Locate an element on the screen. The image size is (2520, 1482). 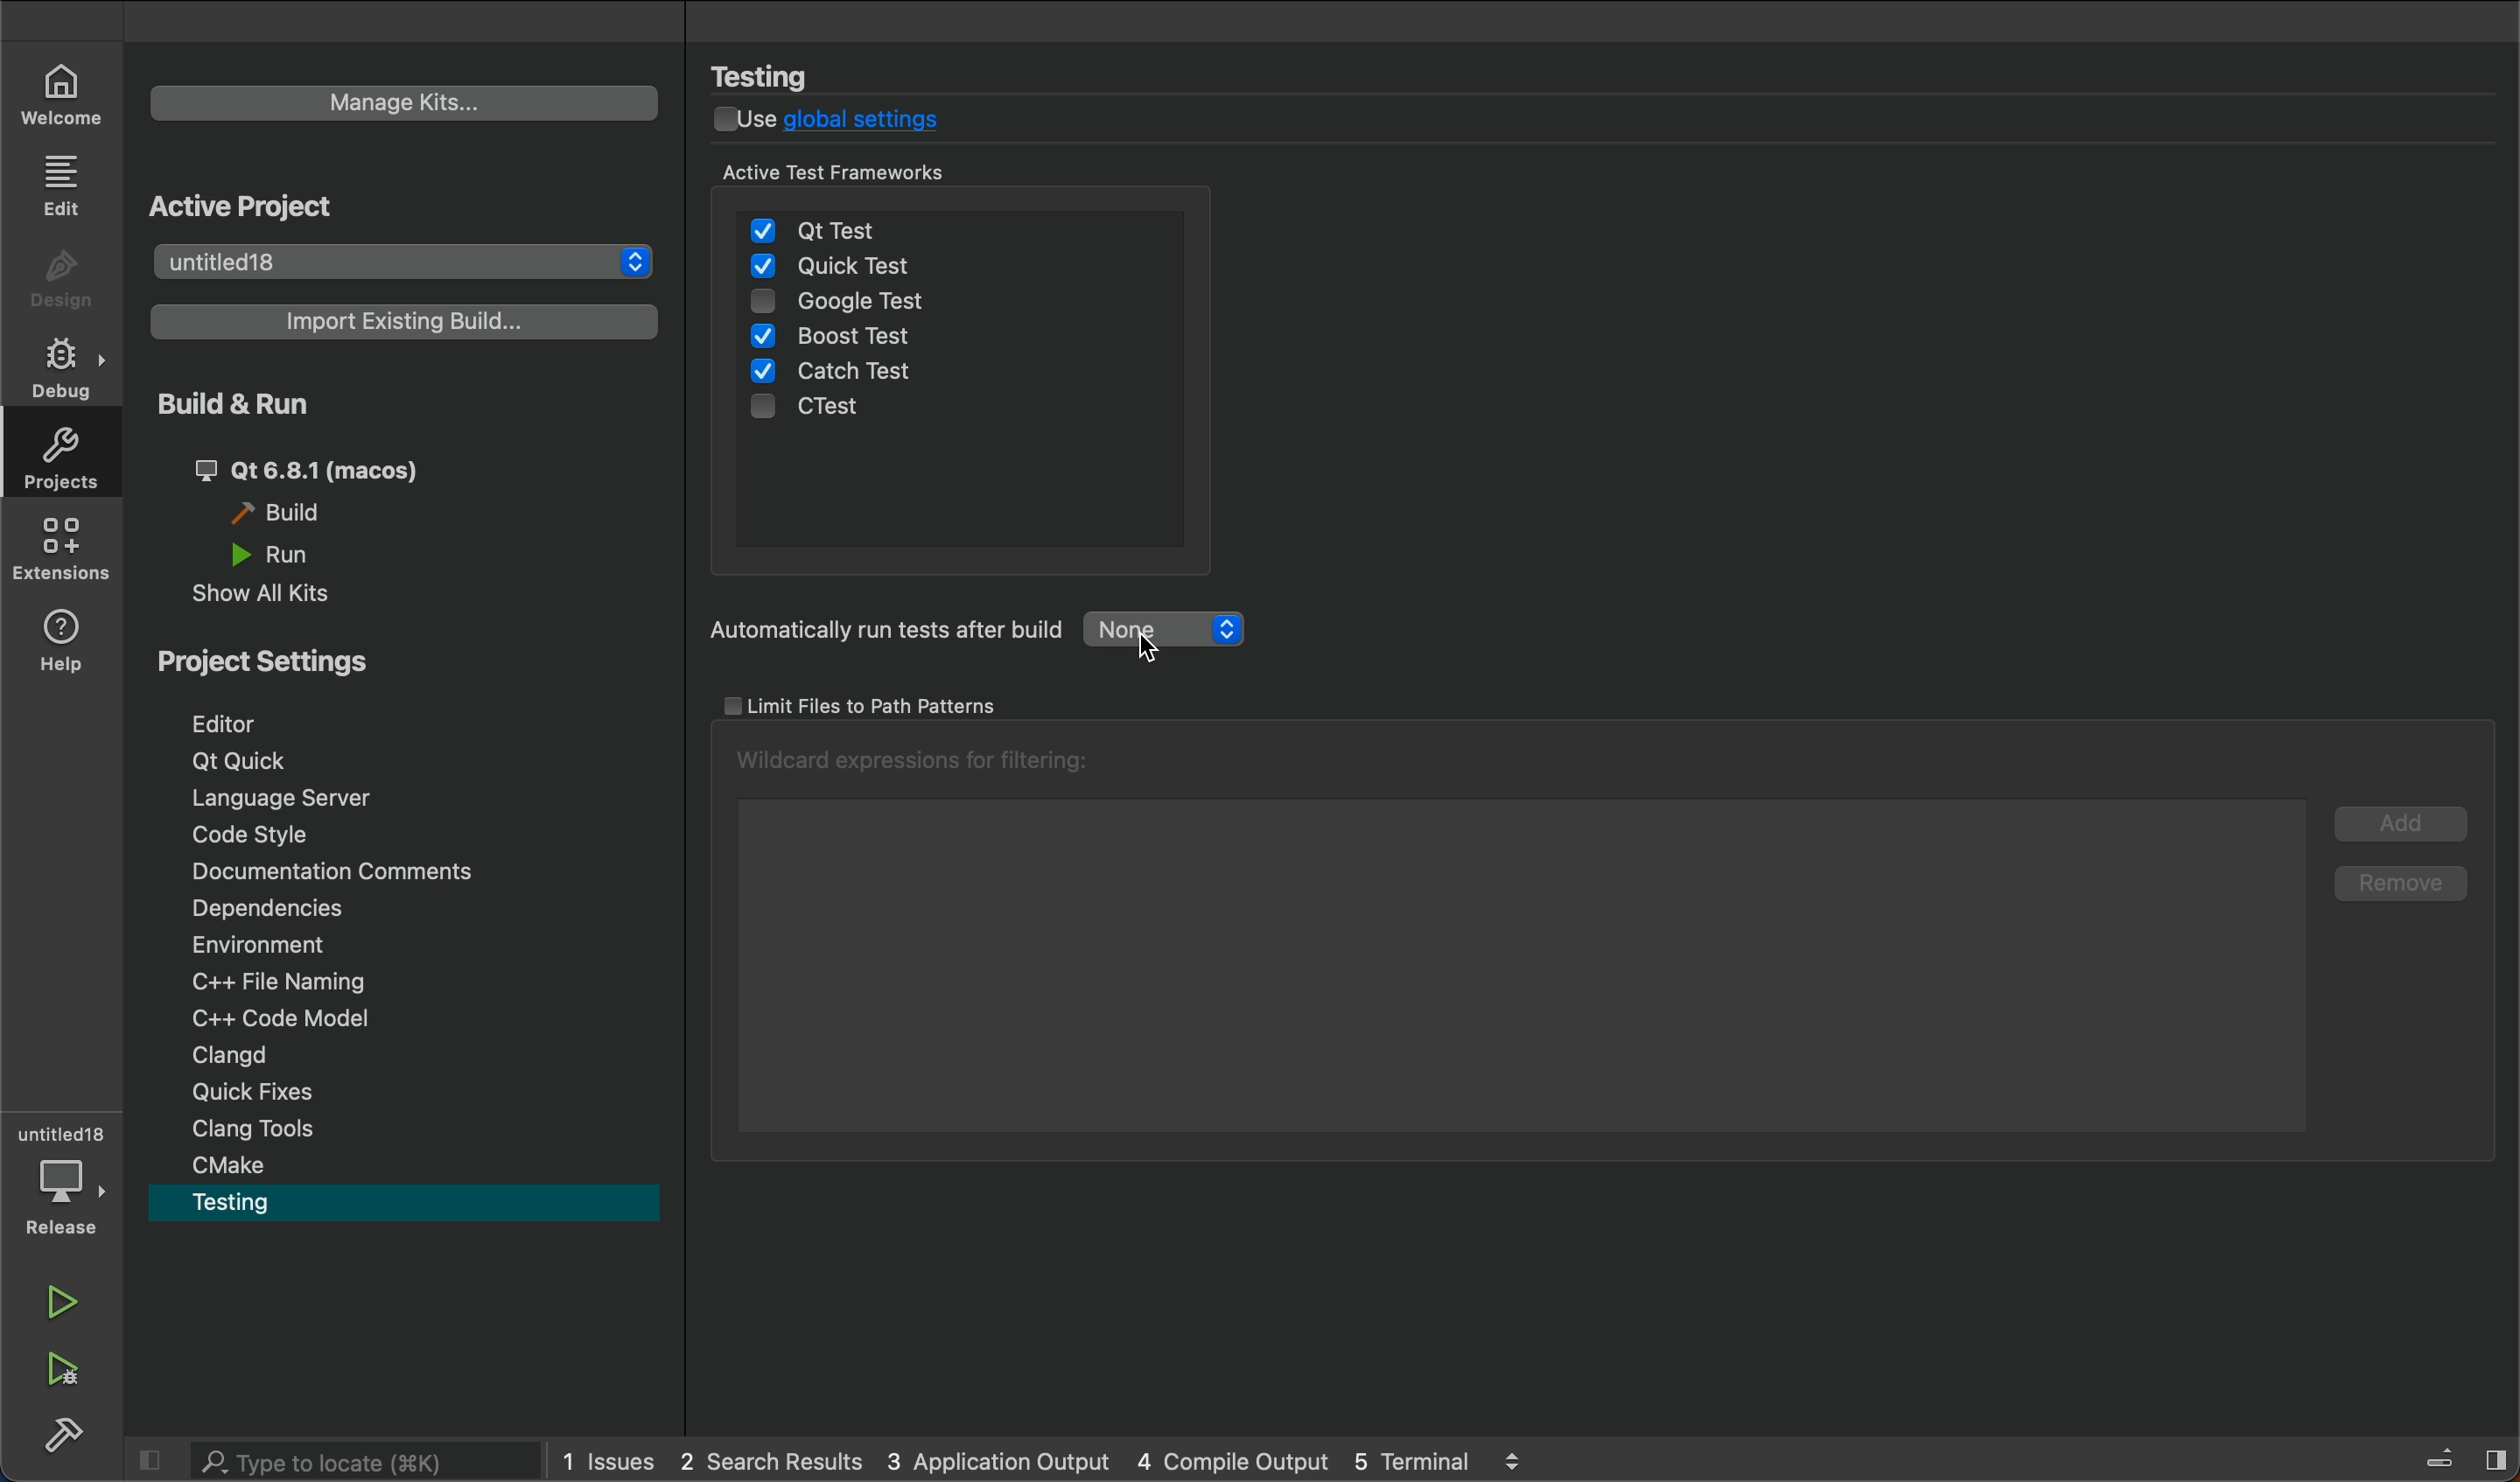
language server is located at coordinates (289, 801).